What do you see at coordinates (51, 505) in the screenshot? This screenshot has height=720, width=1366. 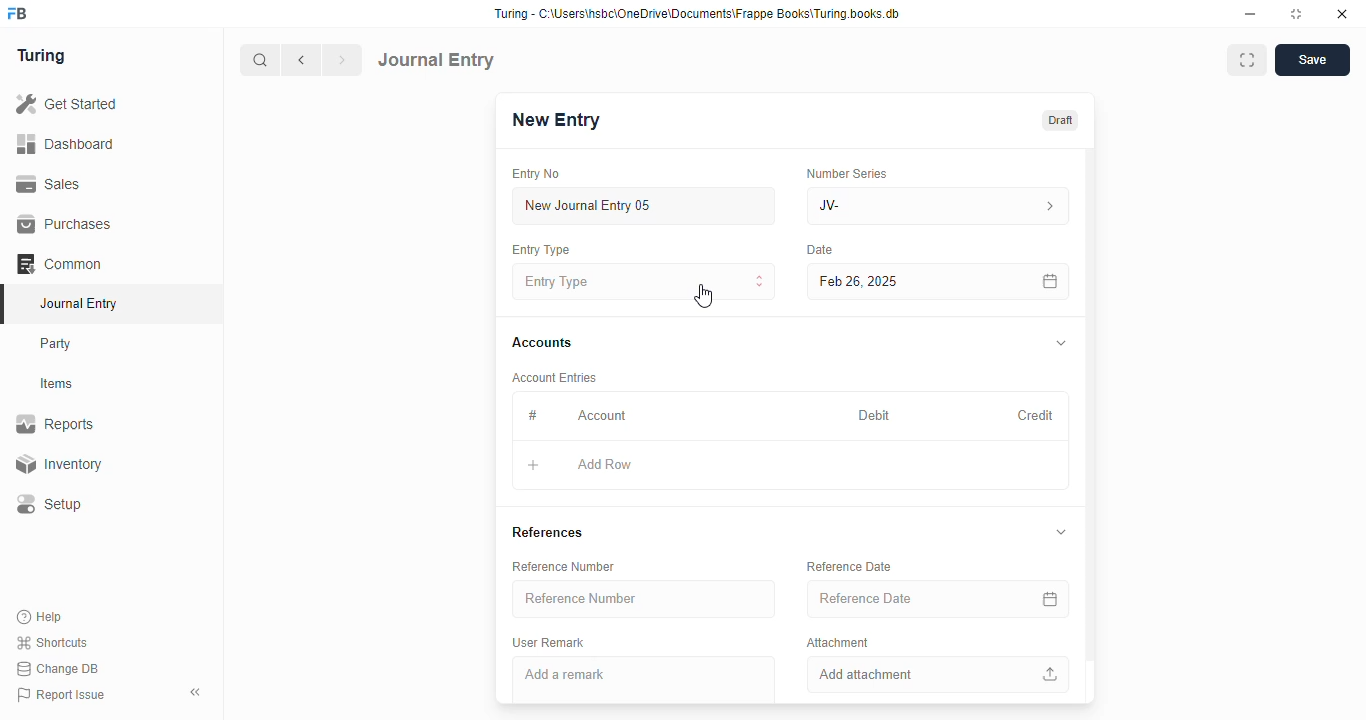 I see `setup` at bounding box center [51, 505].